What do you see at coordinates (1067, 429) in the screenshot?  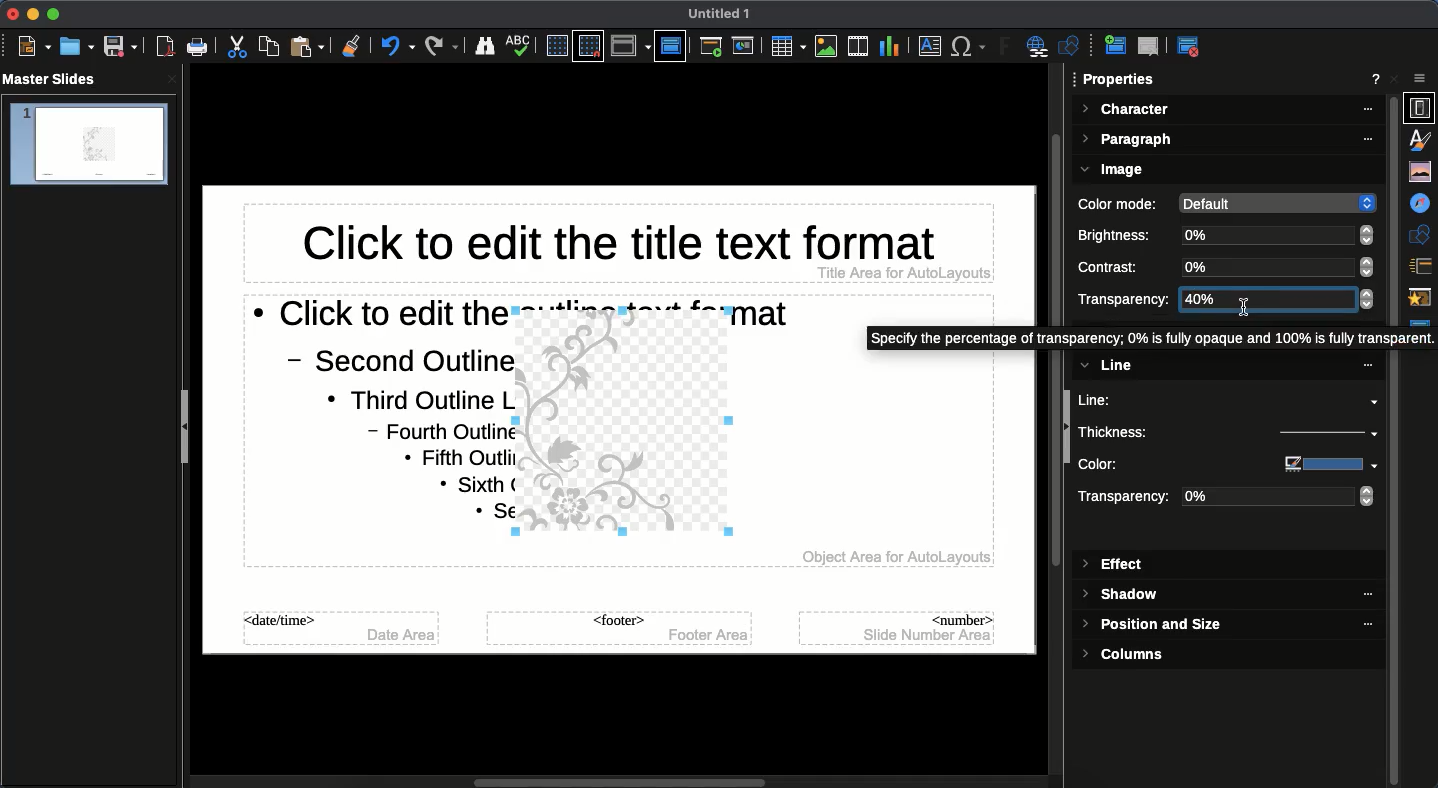 I see `collapse` at bounding box center [1067, 429].